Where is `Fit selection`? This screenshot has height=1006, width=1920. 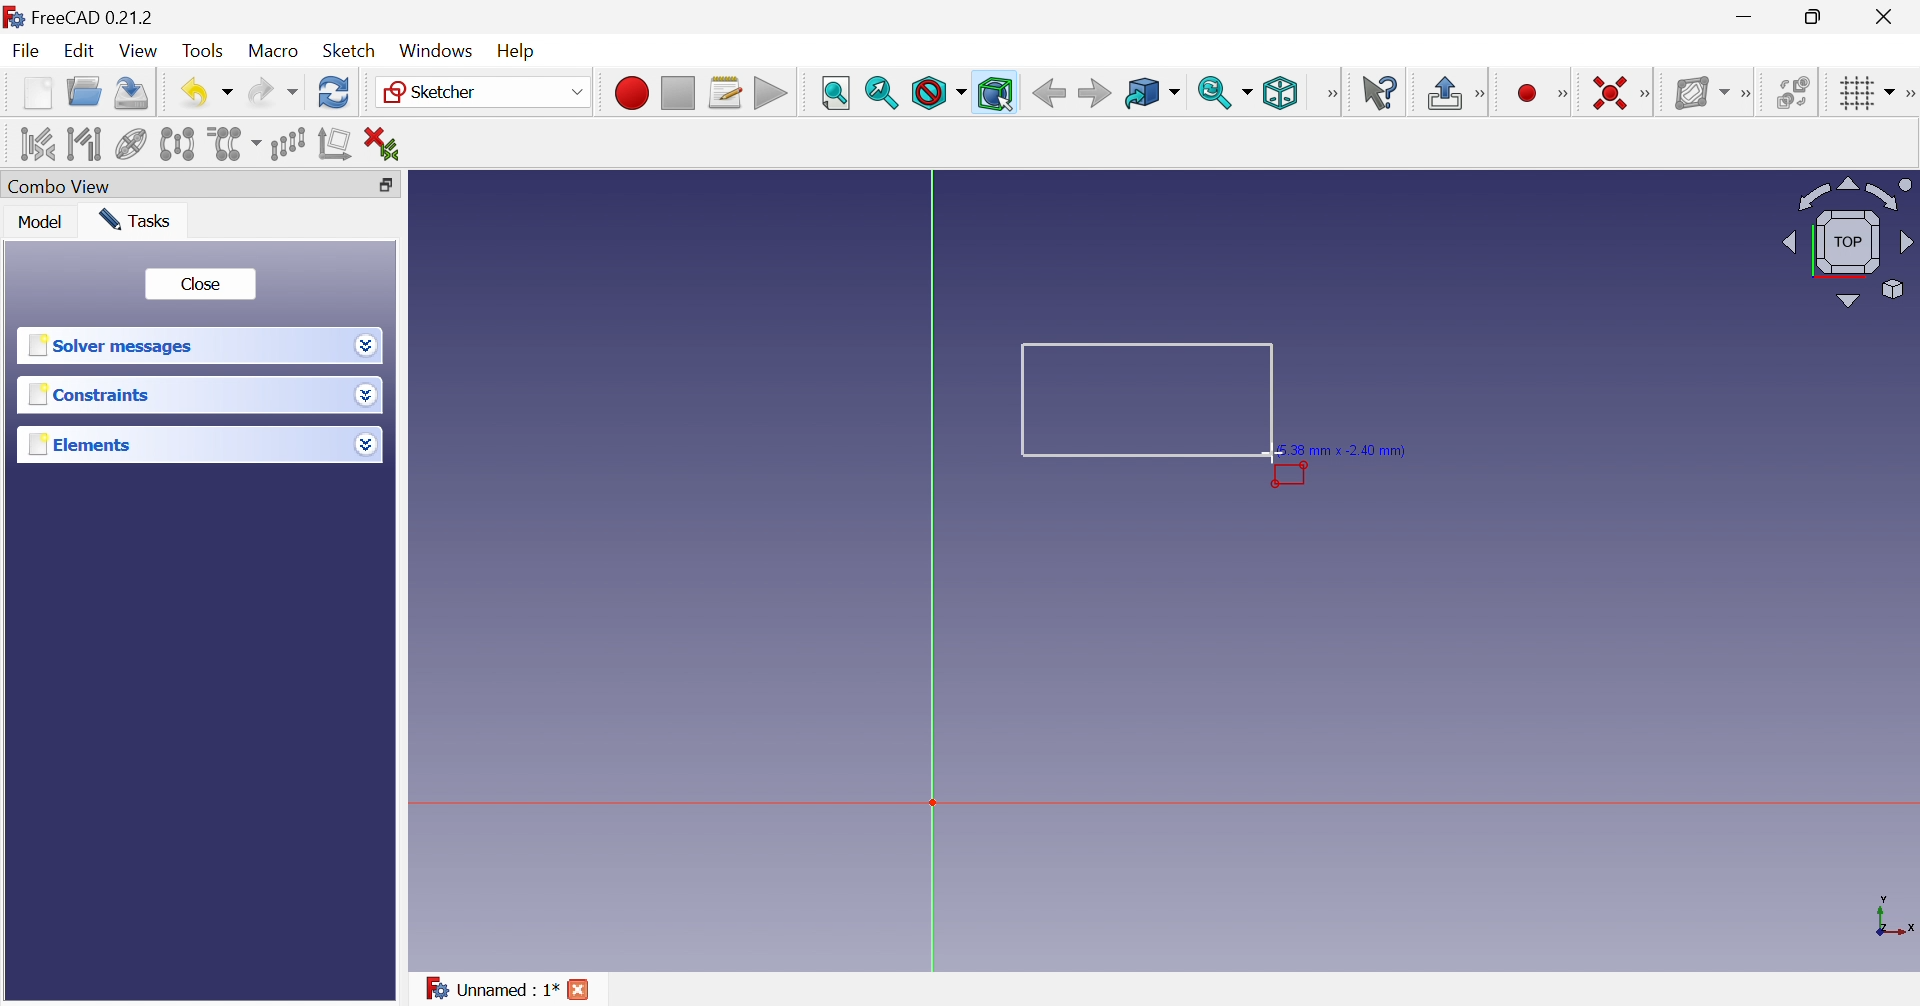 Fit selection is located at coordinates (882, 92).